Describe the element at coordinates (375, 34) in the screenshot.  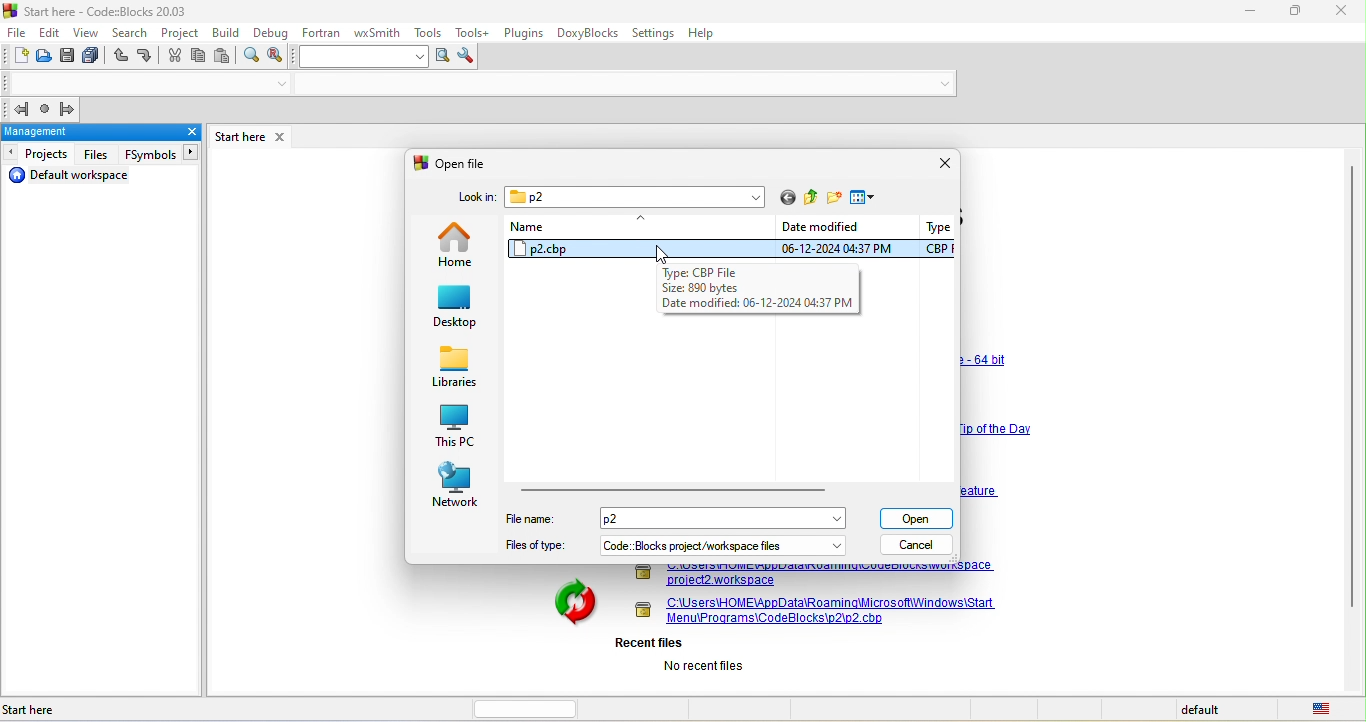
I see `wxsmith` at that location.